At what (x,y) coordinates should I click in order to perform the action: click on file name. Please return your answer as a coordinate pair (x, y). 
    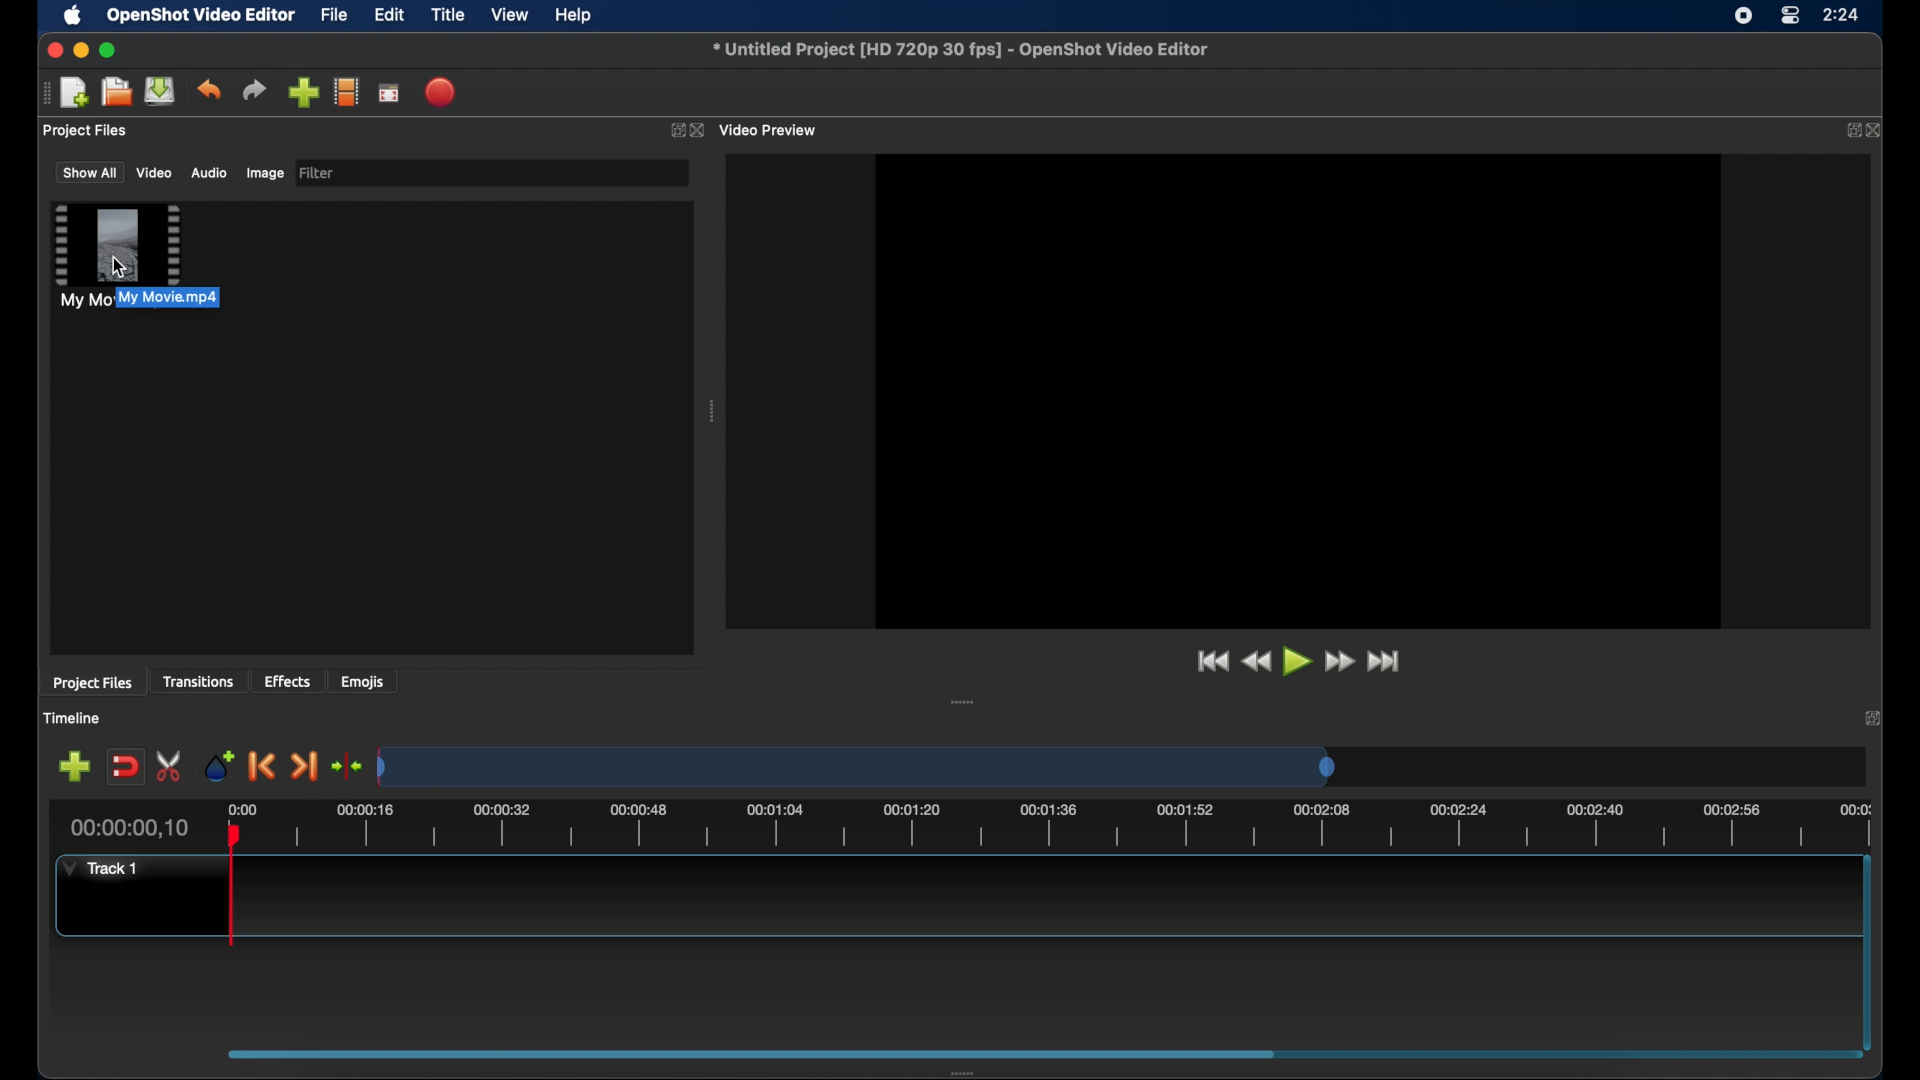
    Looking at the image, I should click on (960, 50).